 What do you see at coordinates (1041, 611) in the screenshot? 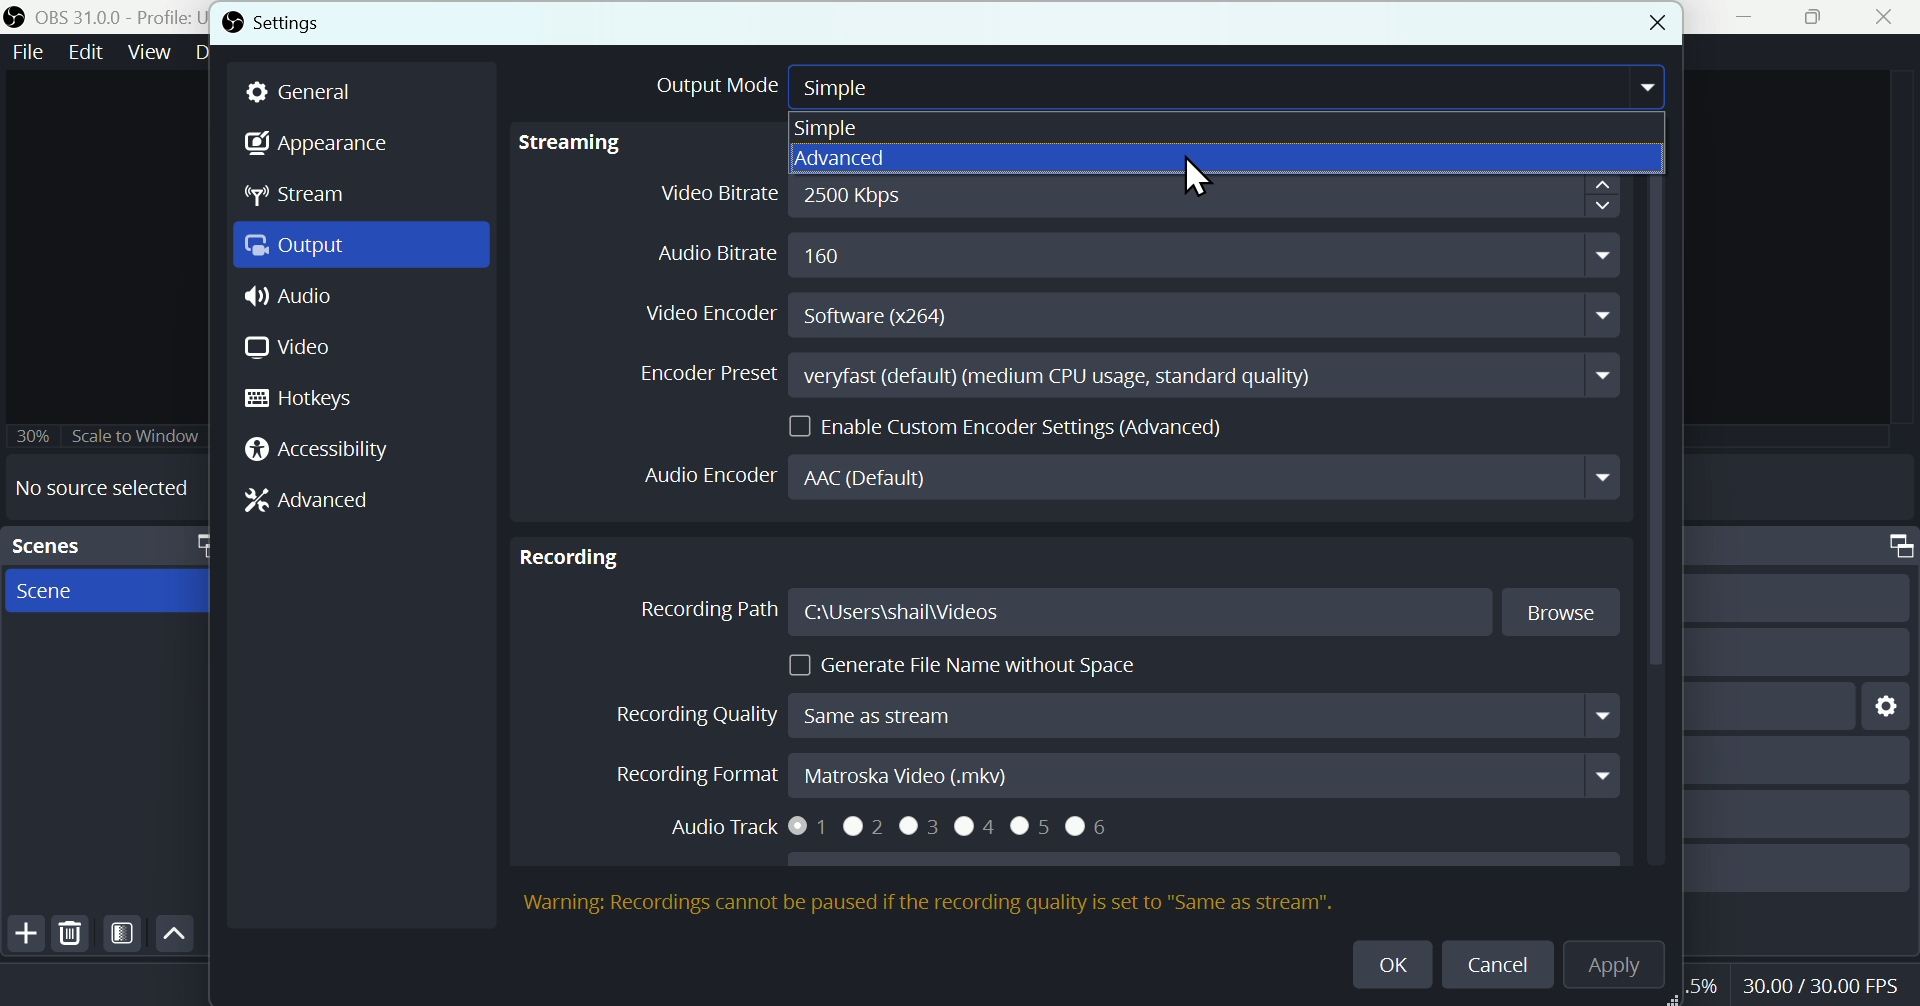
I see `Recording path` at bounding box center [1041, 611].